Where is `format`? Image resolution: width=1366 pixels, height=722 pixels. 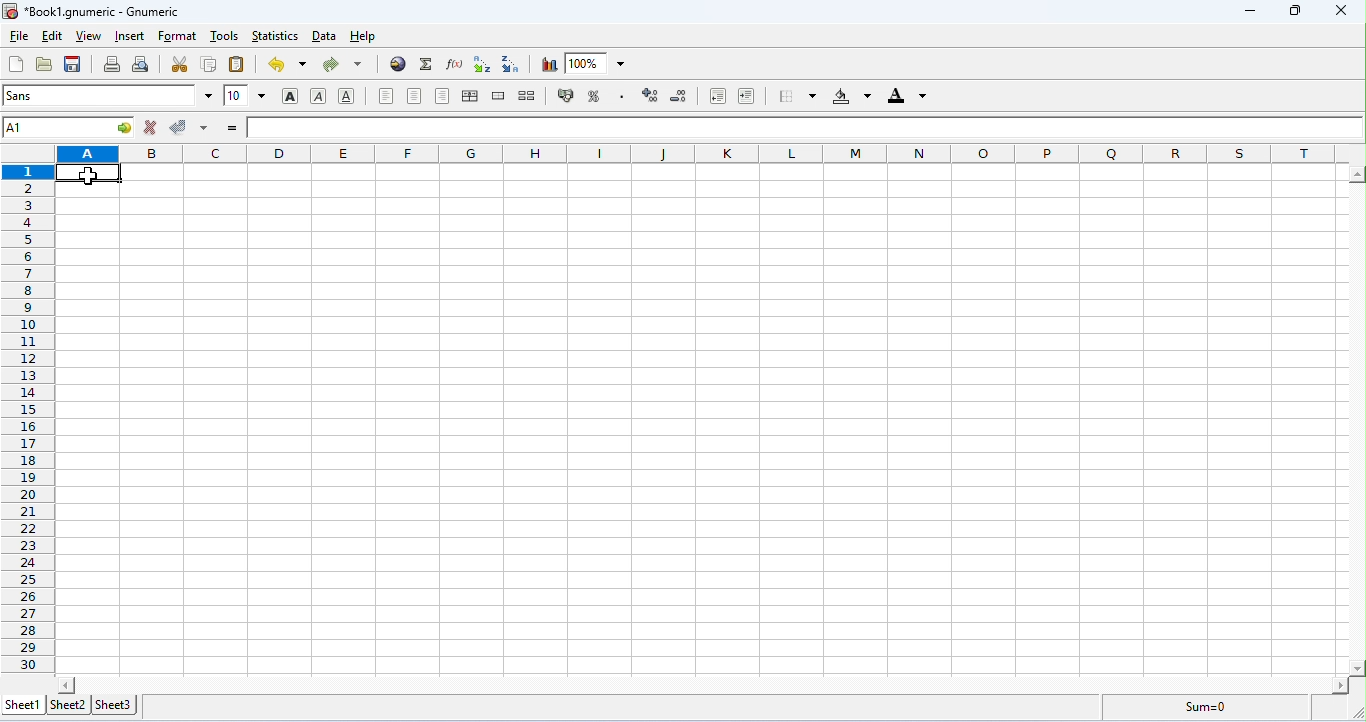
format is located at coordinates (177, 37).